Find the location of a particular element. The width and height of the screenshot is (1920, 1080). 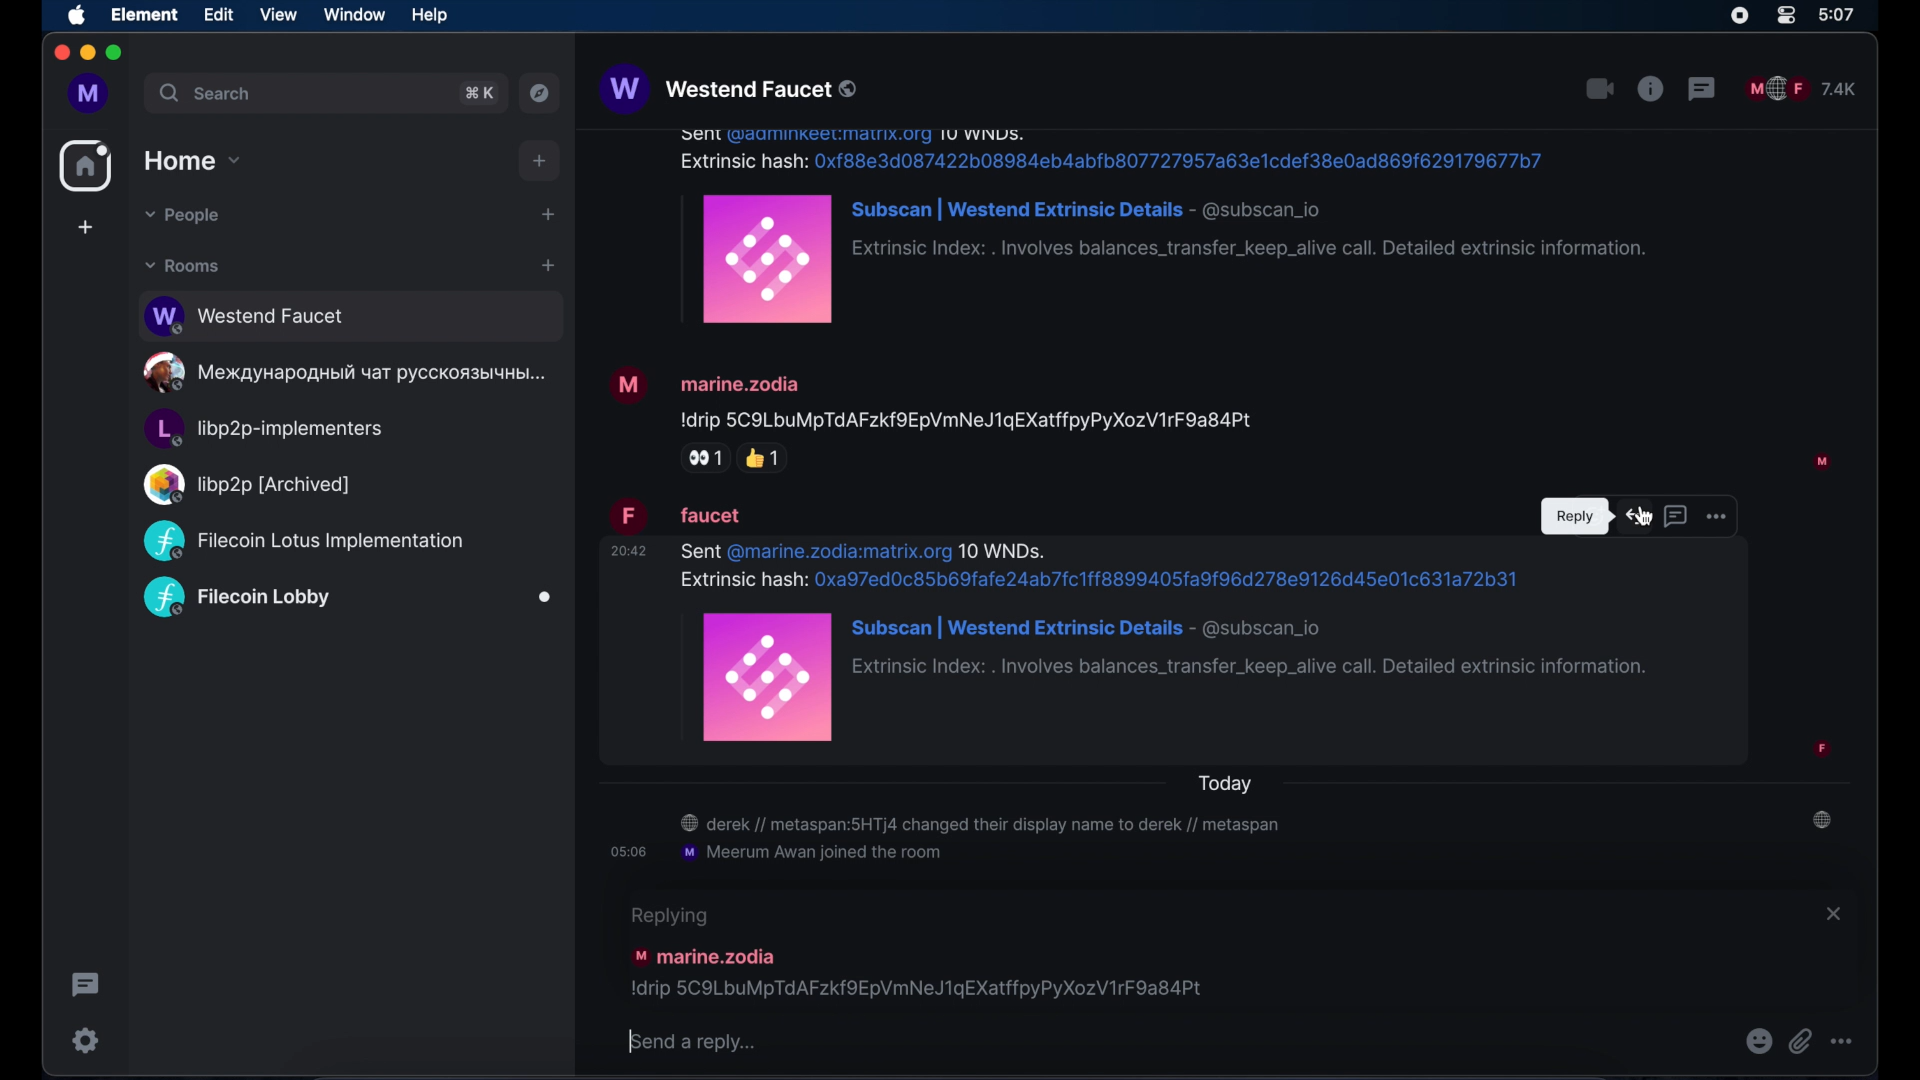

threads is located at coordinates (1703, 89).